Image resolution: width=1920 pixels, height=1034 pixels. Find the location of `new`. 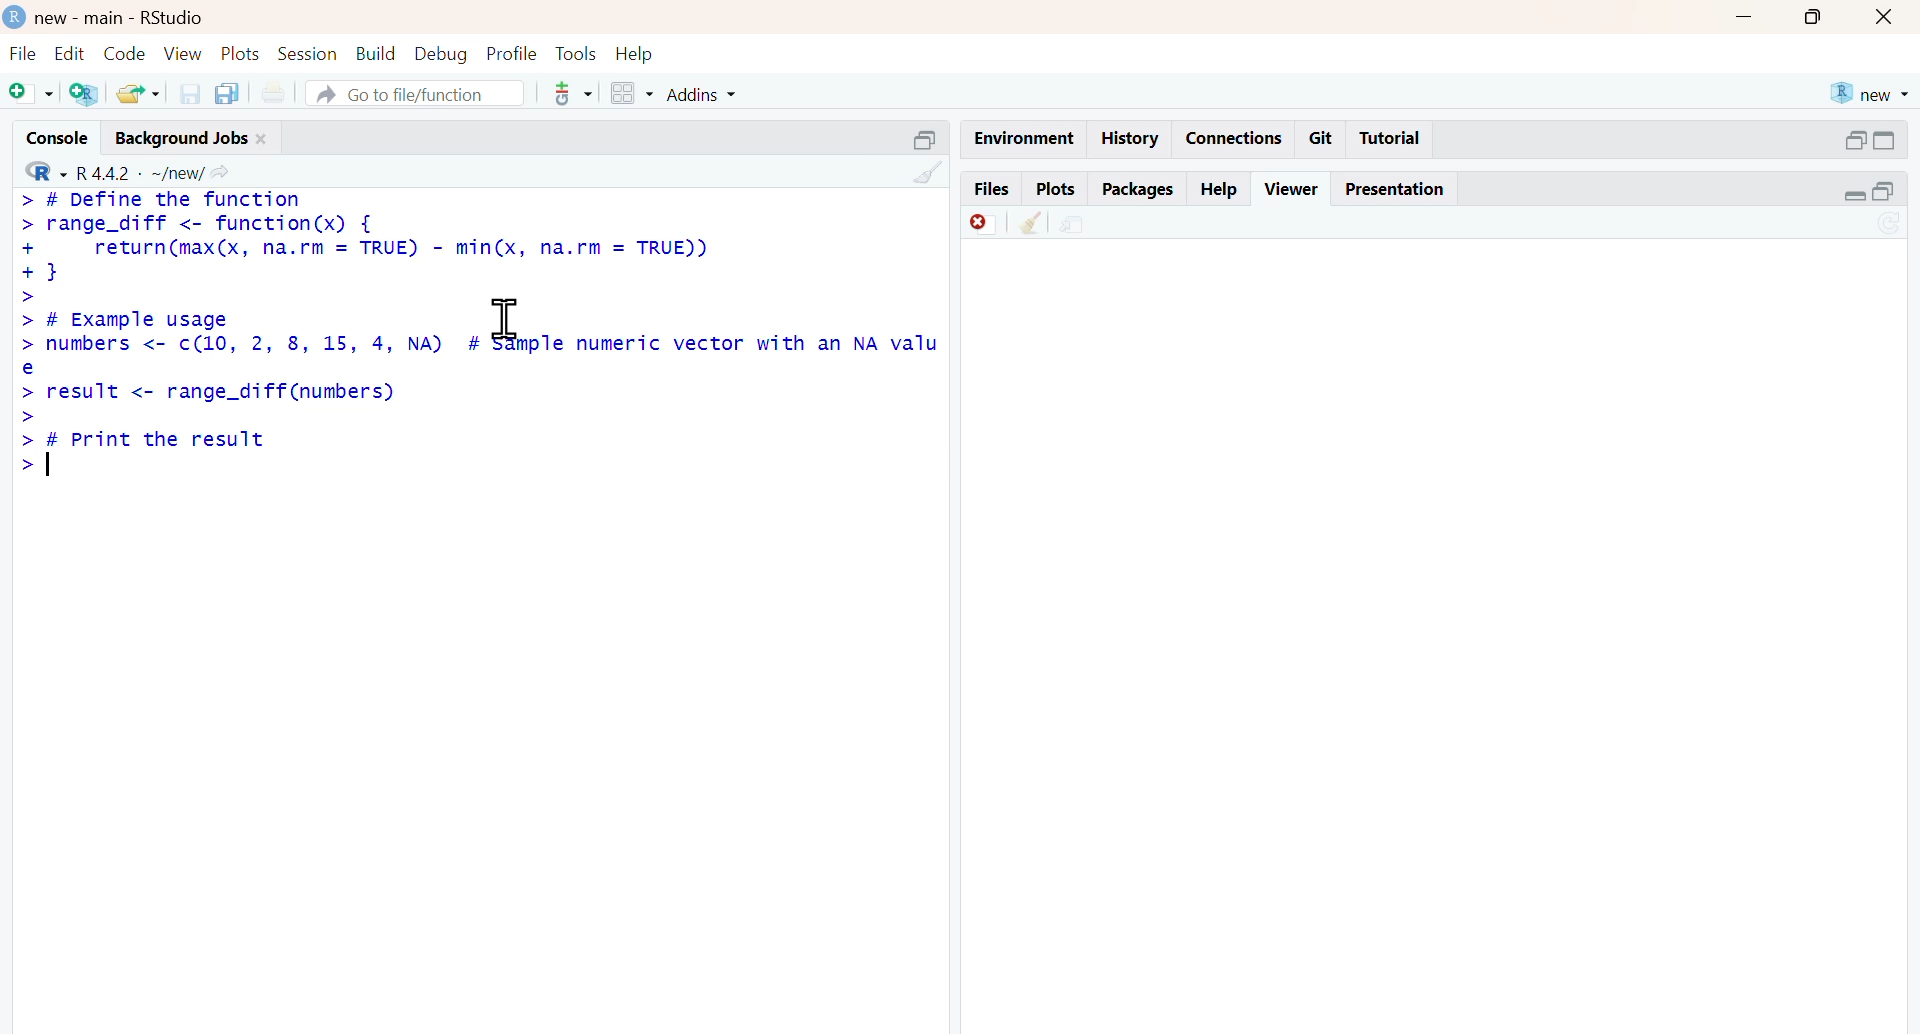

new is located at coordinates (1871, 94).